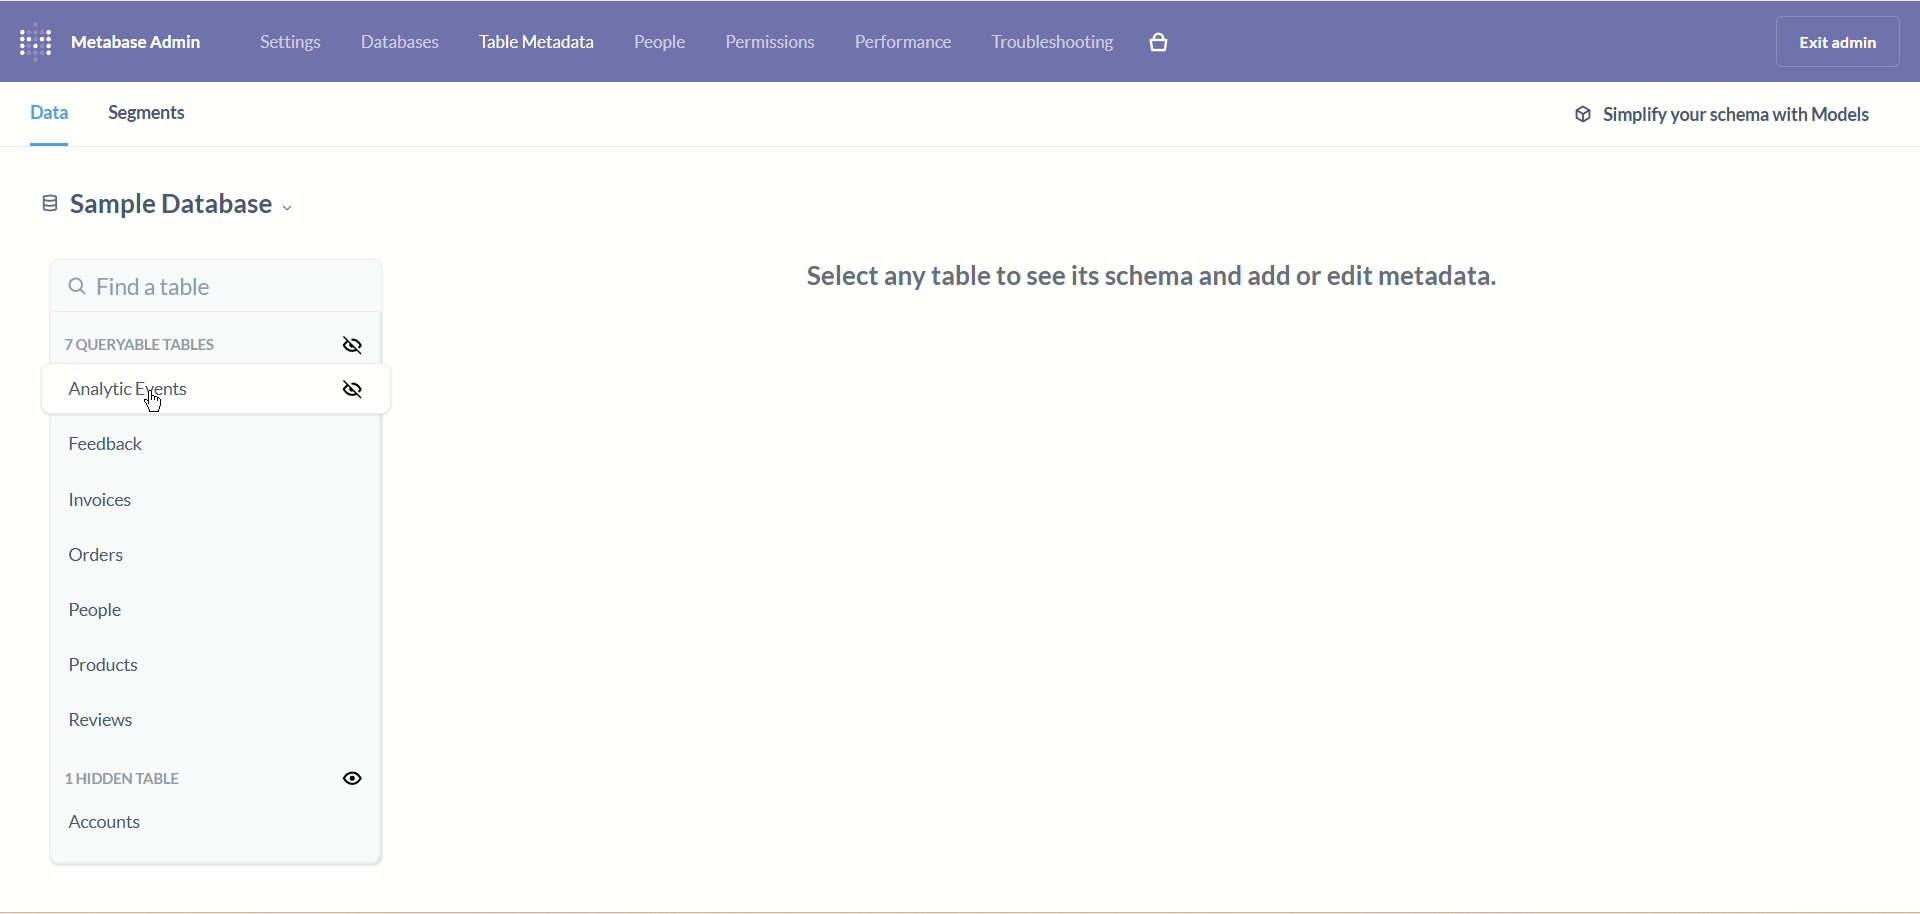 The height and width of the screenshot is (914, 1920). I want to click on Segments, so click(151, 114).